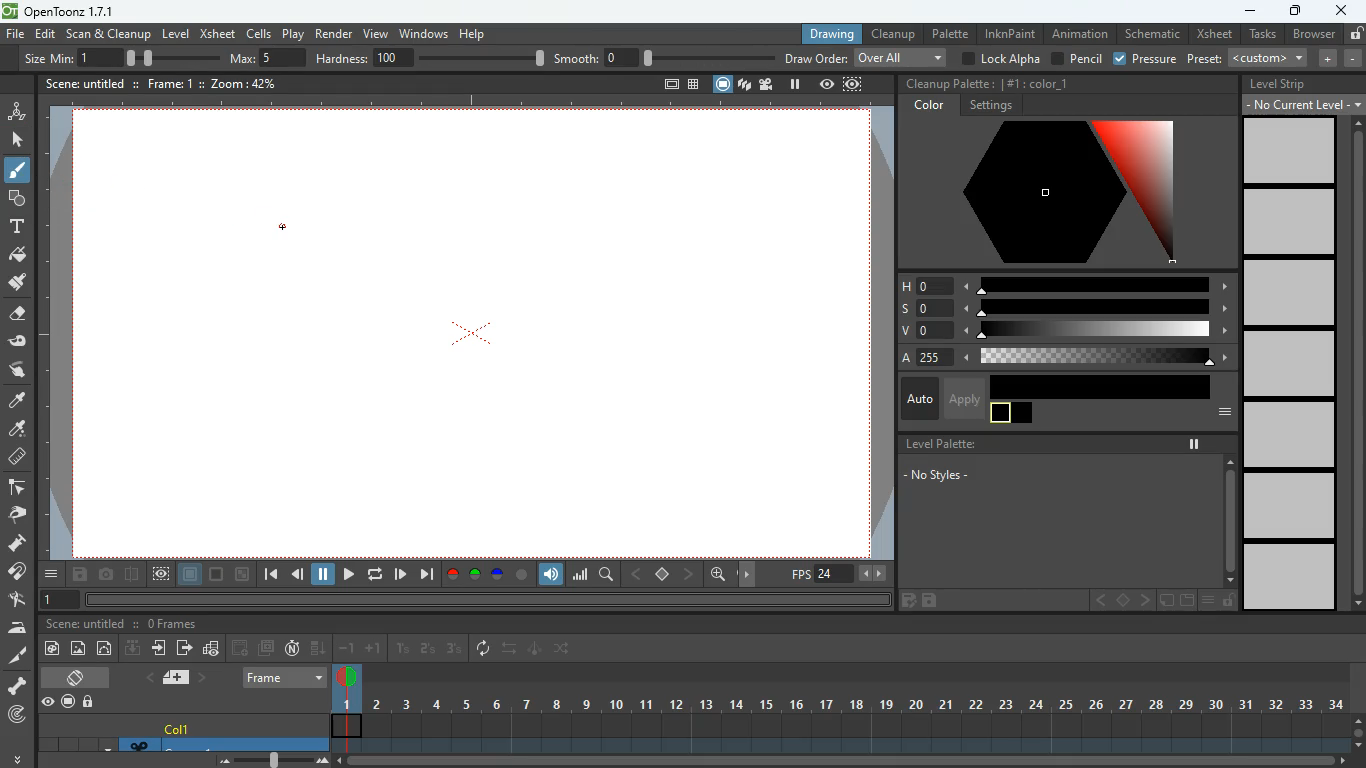 The width and height of the screenshot is (1366, 768). Describe the element at coordinates (1228, 601) in the screenshot. I see `unlock` at that location.